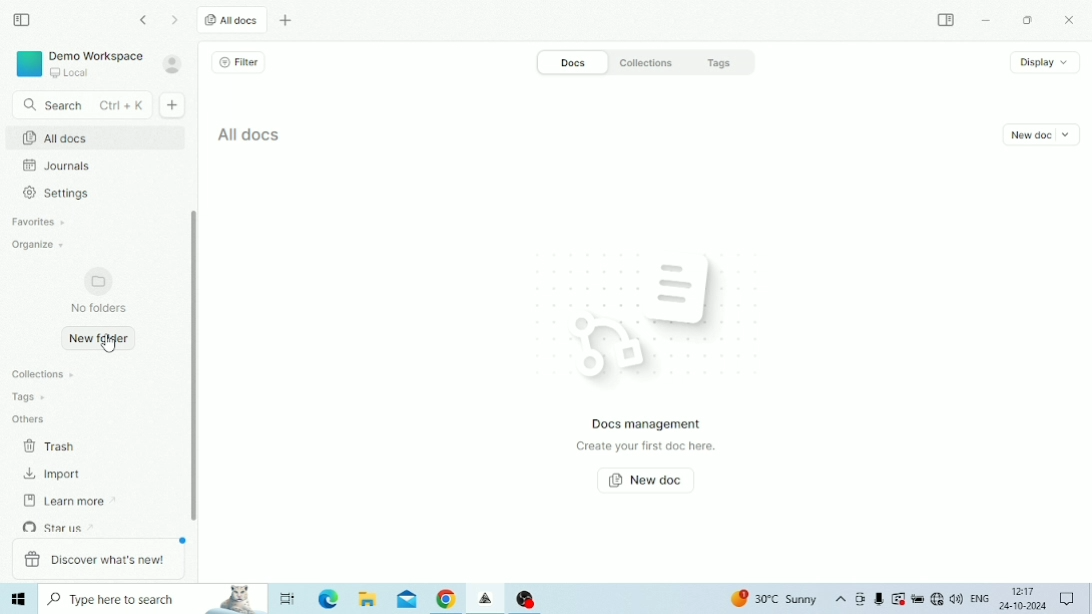  Describe the element at coordinates (20, 599) in the screenshot. I see `Windows` at that location.